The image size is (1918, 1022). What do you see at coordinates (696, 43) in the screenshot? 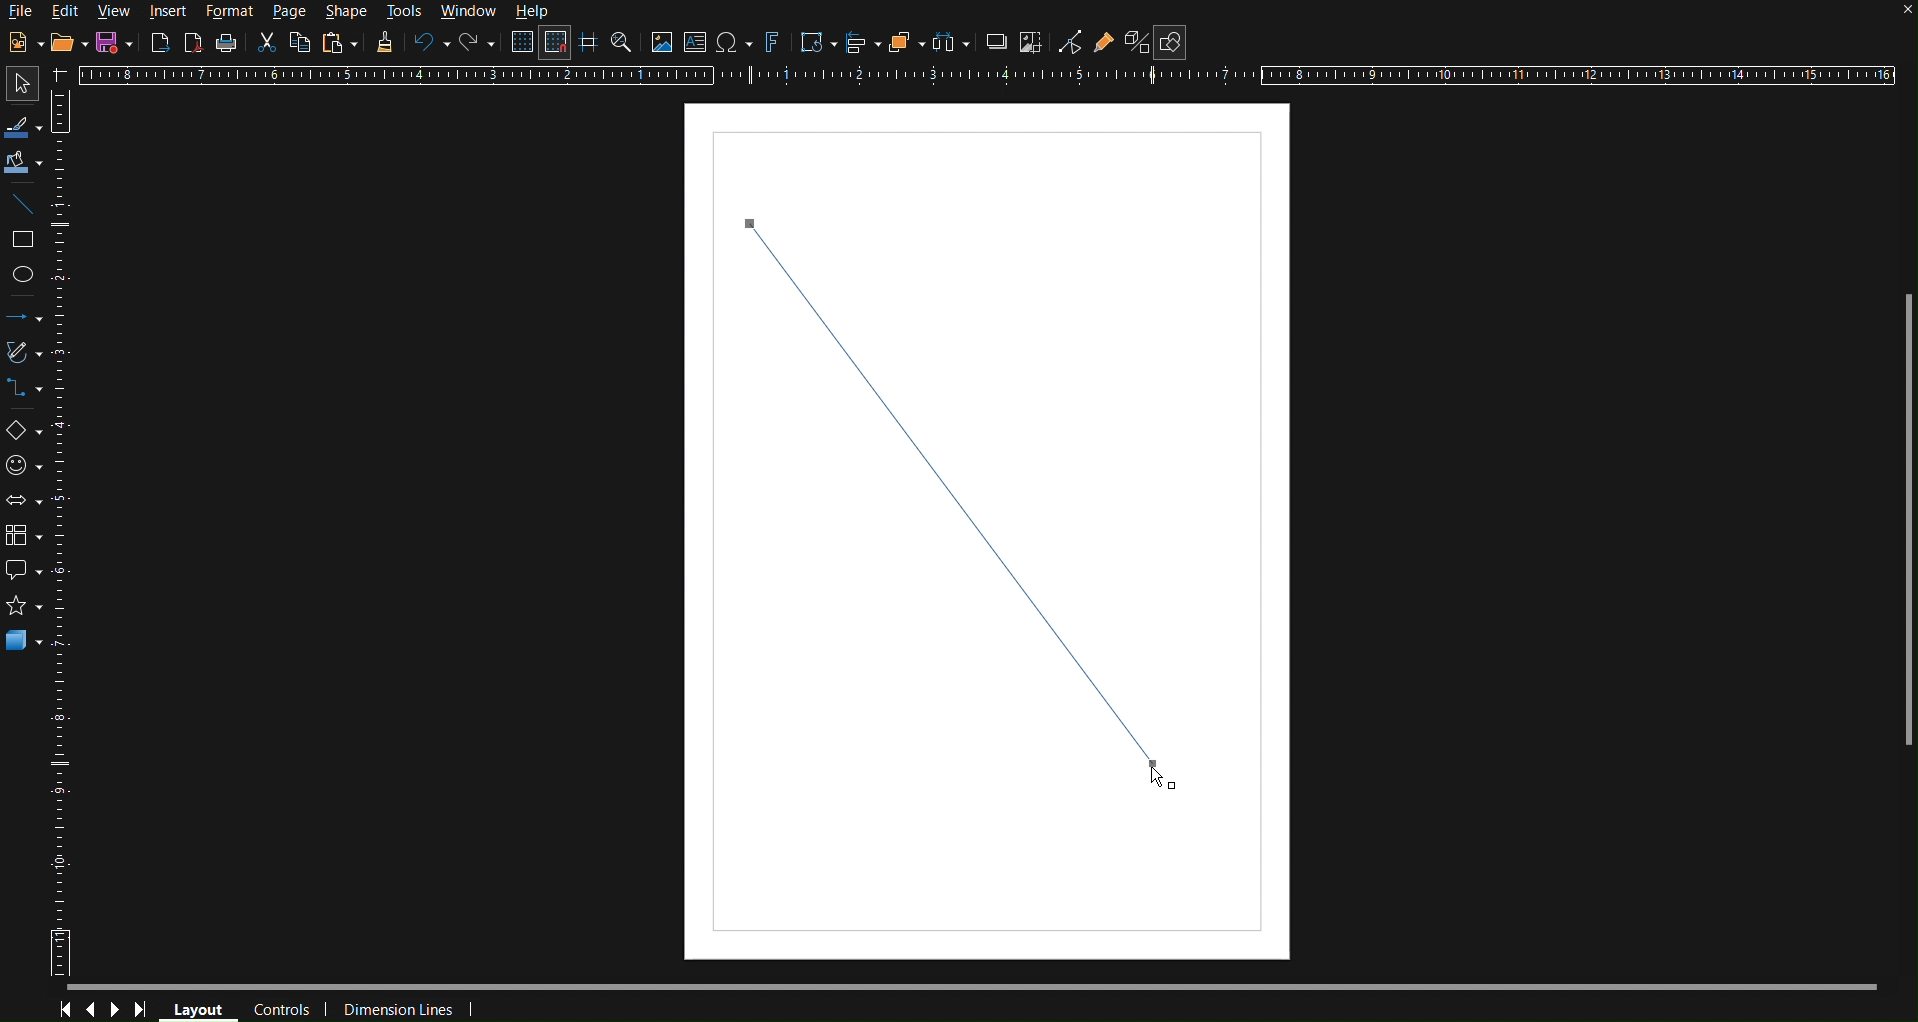
I see `Insert Textbox` at bounding box center [696, 43].